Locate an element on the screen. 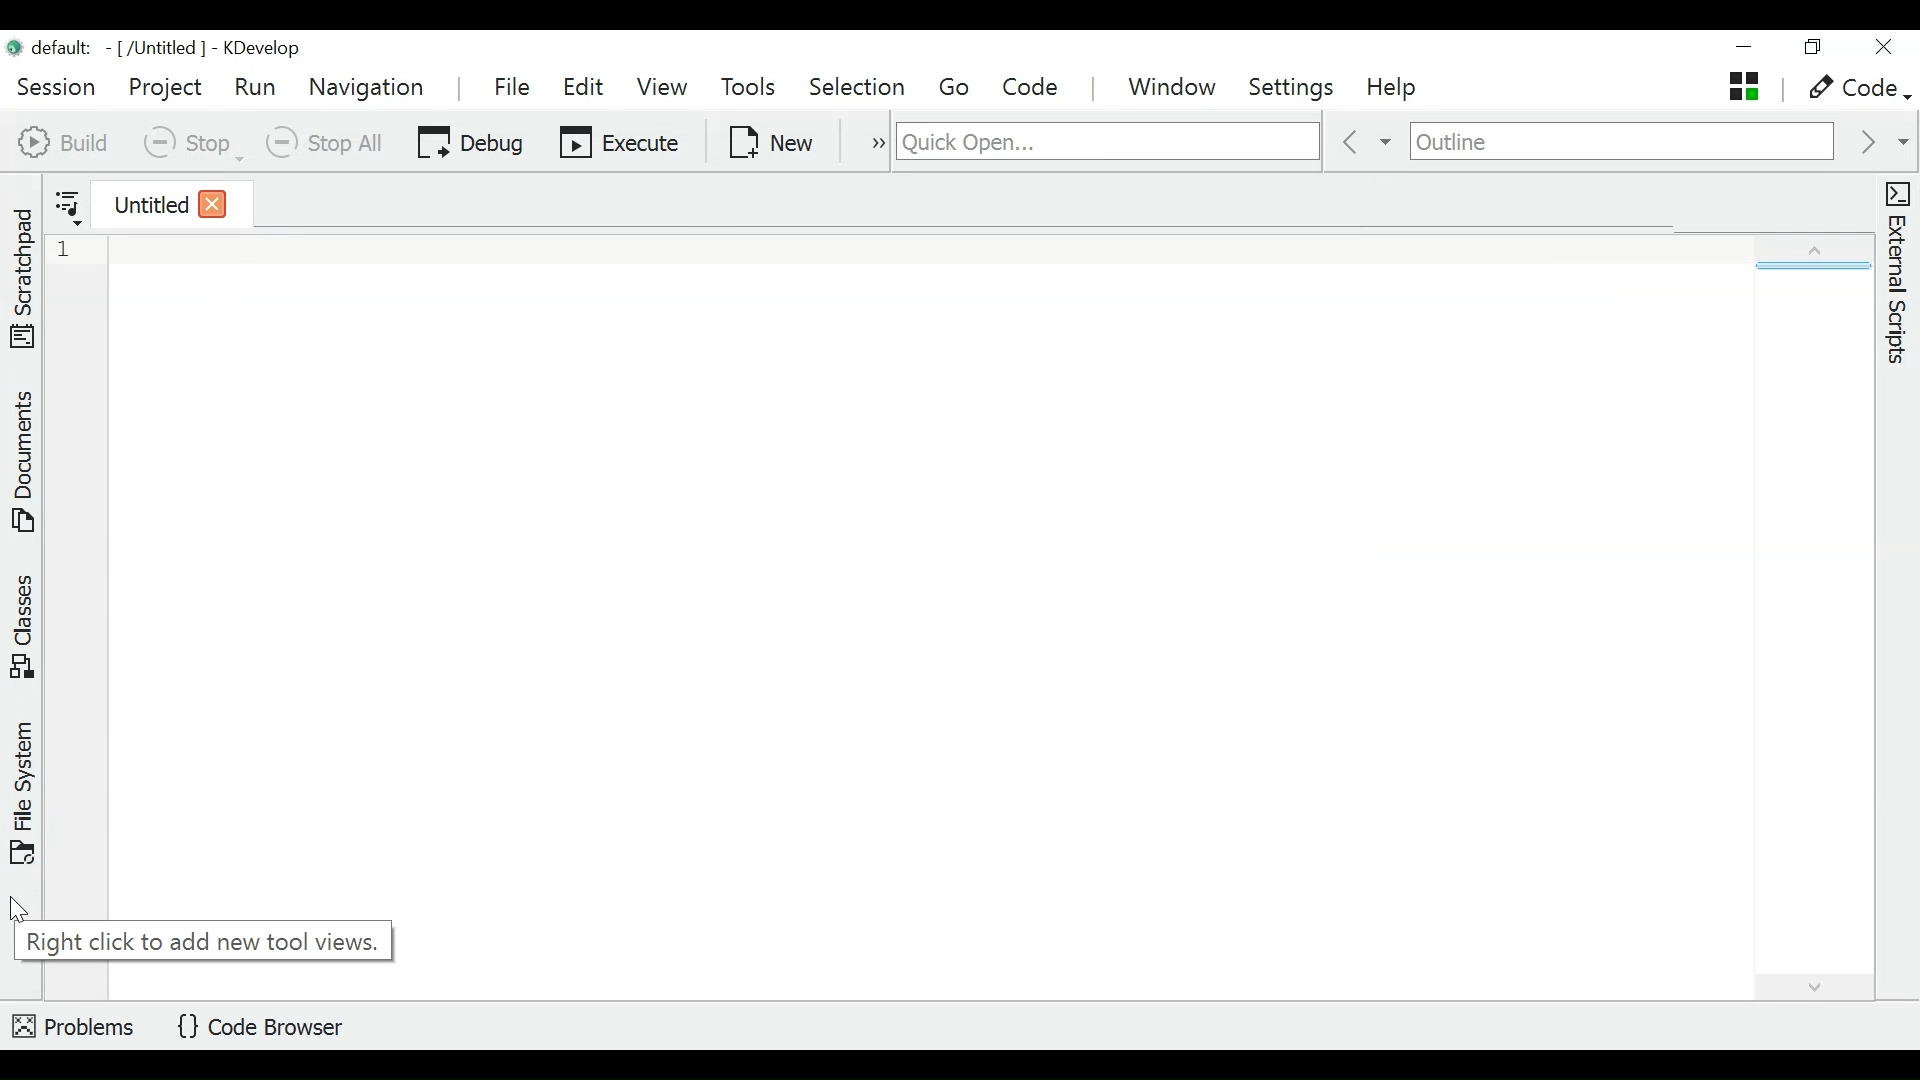  previous is located at coordinates (1364, 141).